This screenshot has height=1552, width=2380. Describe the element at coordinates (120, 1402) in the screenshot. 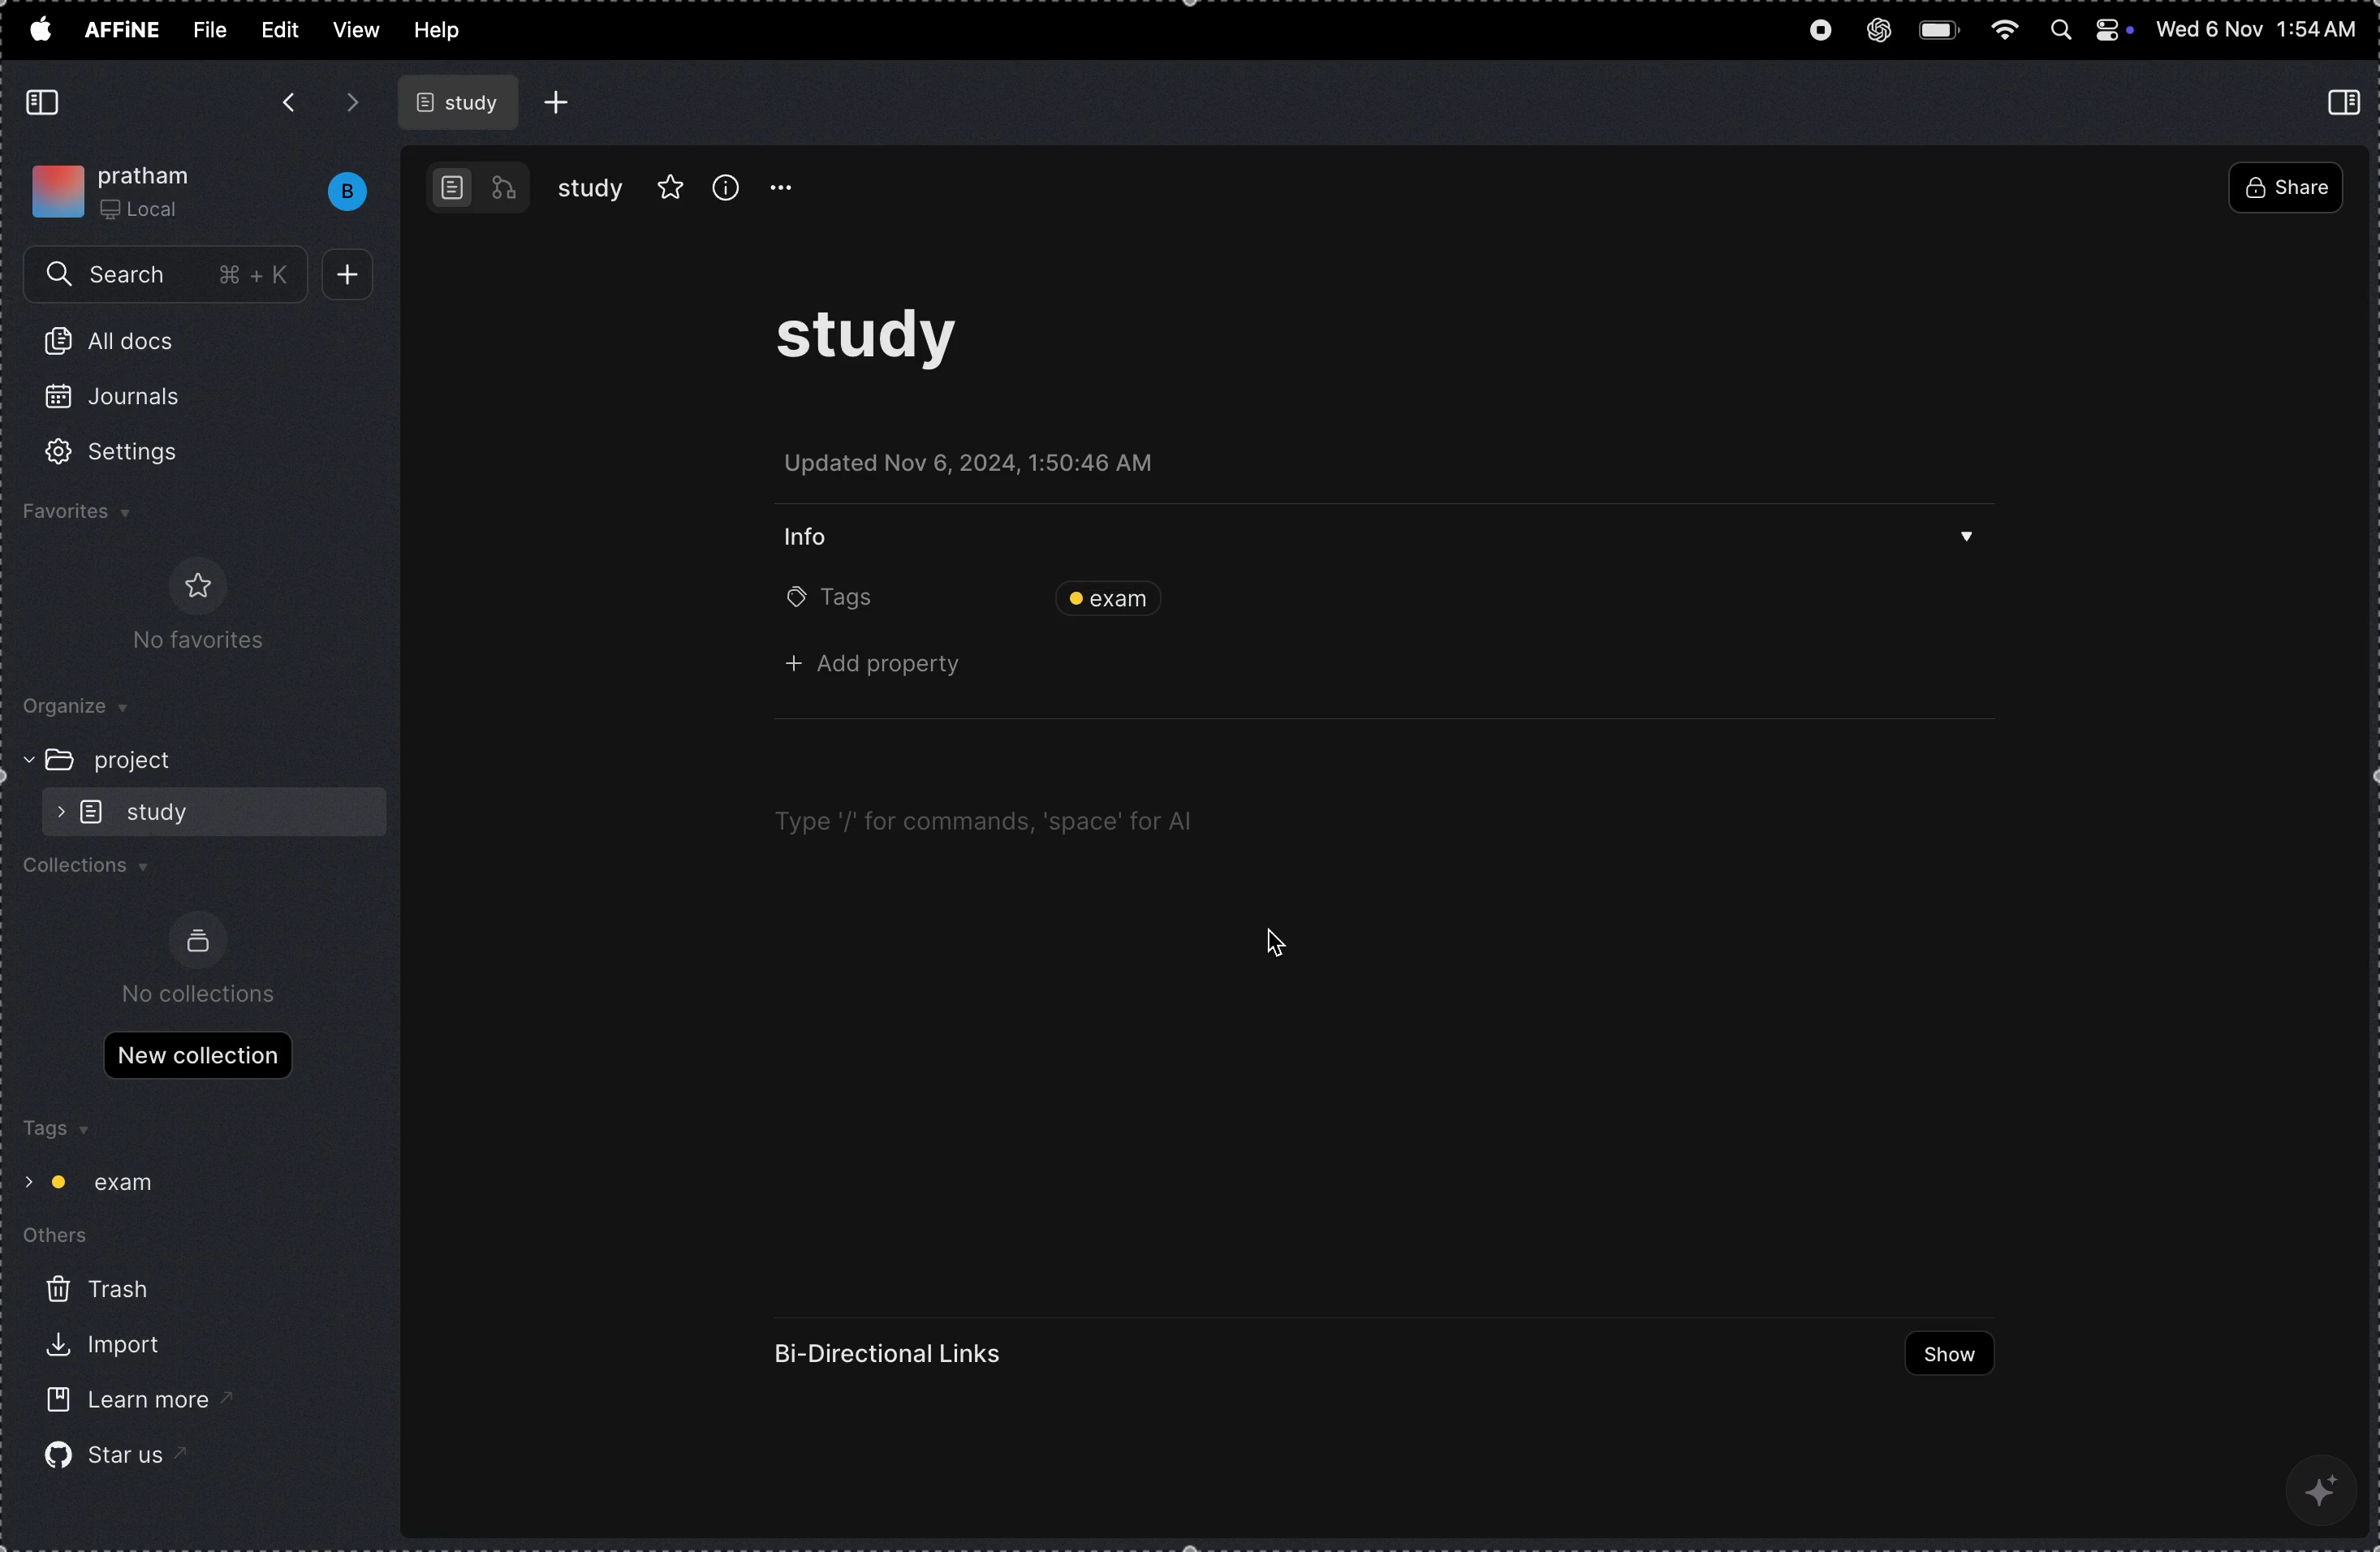

I see `learn more` at that location.